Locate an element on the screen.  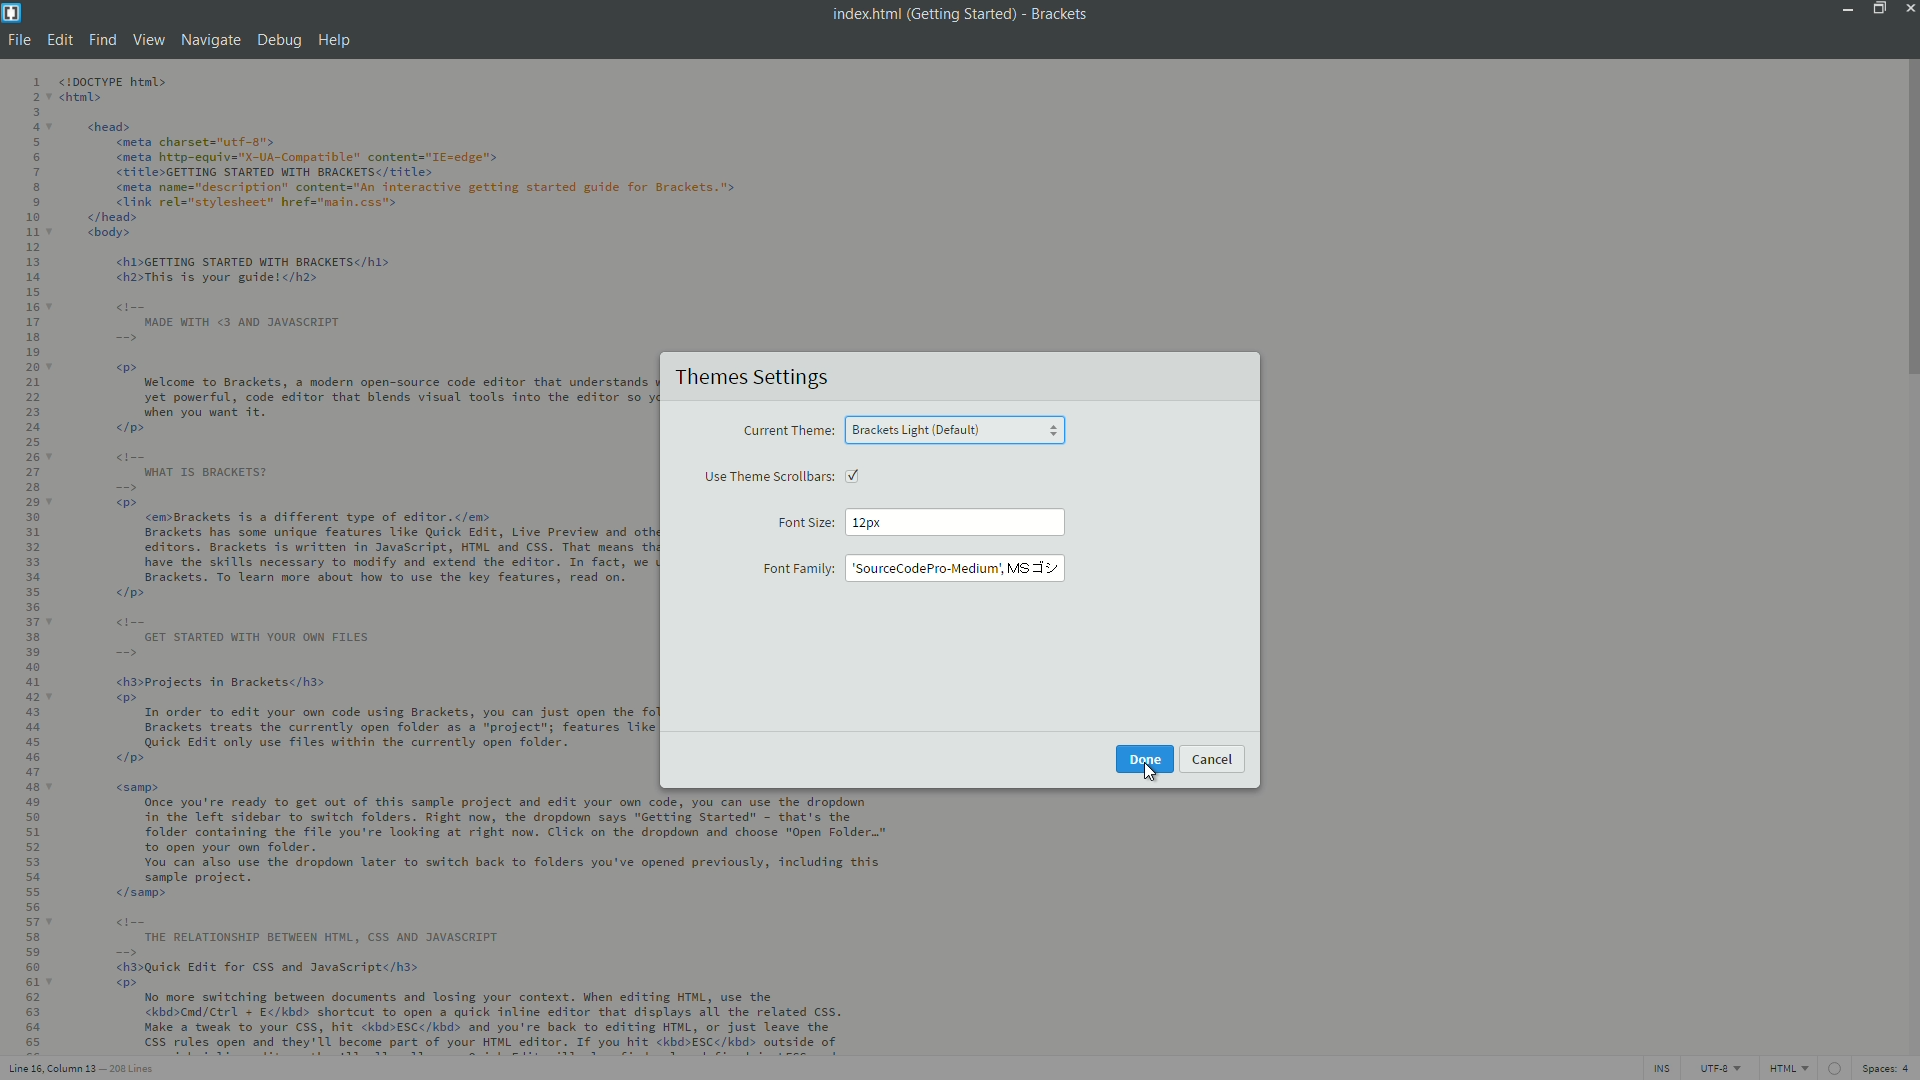
current theme is located at coordinates (787, 432).